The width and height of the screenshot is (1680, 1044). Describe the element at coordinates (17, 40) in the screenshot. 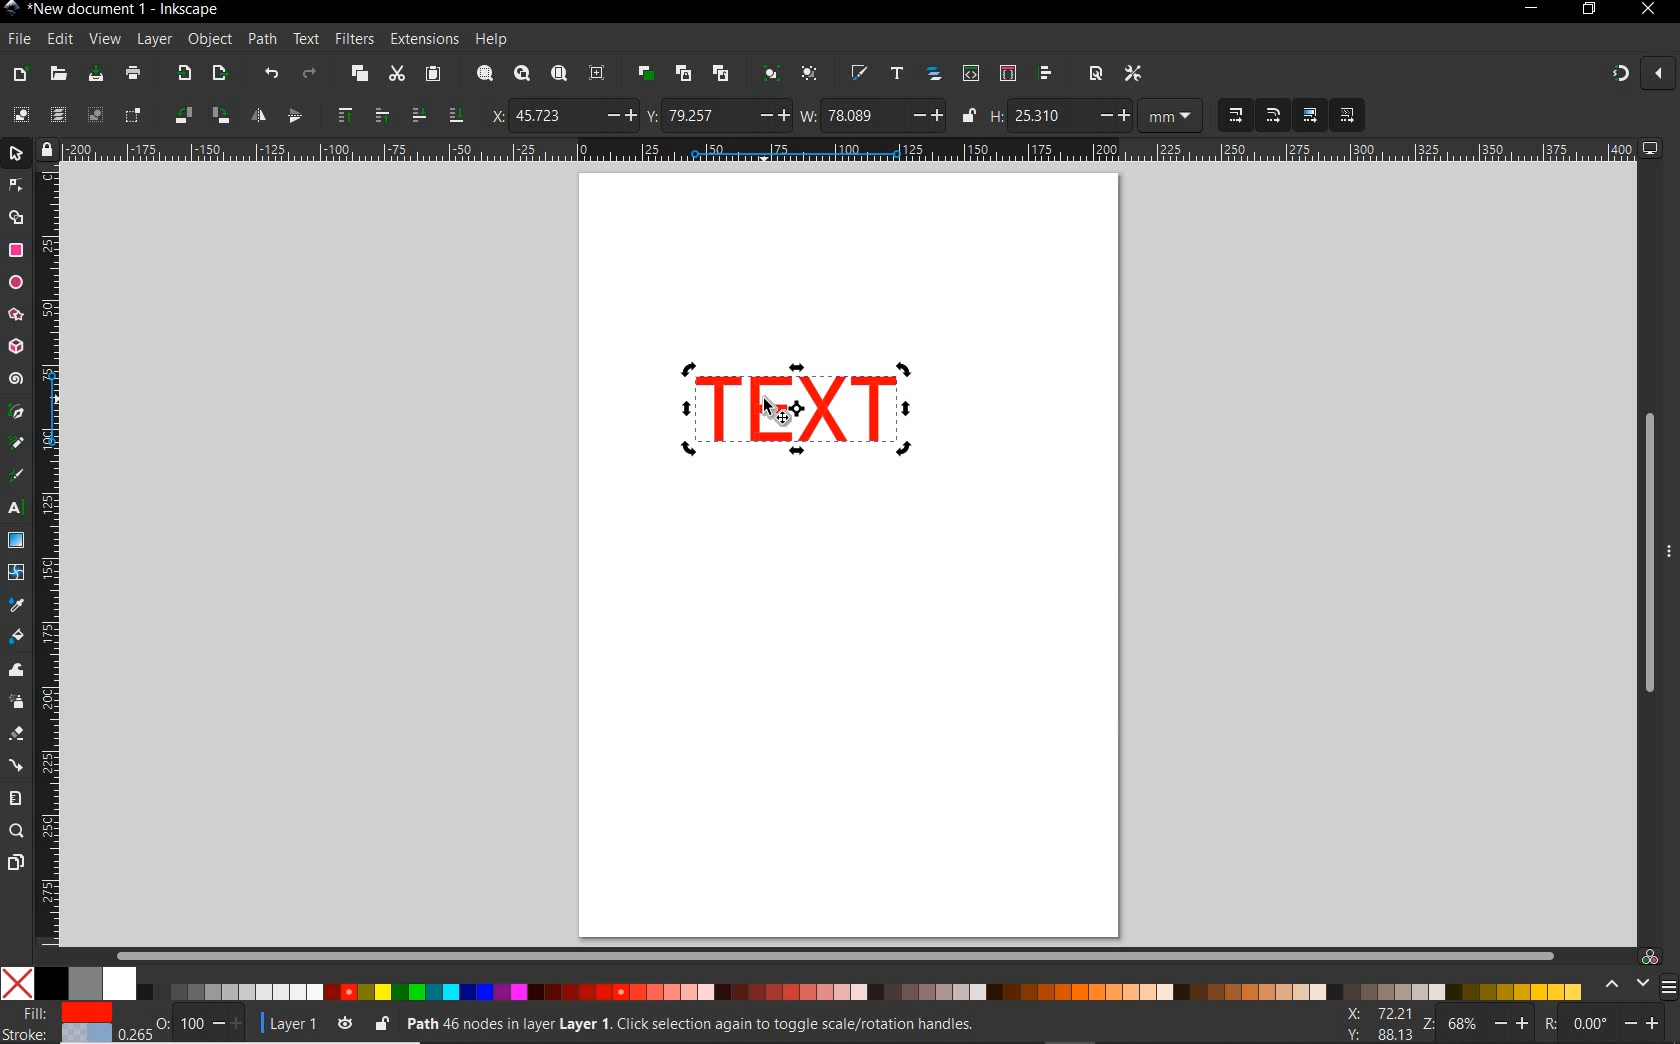

I see `FILE` at that location.